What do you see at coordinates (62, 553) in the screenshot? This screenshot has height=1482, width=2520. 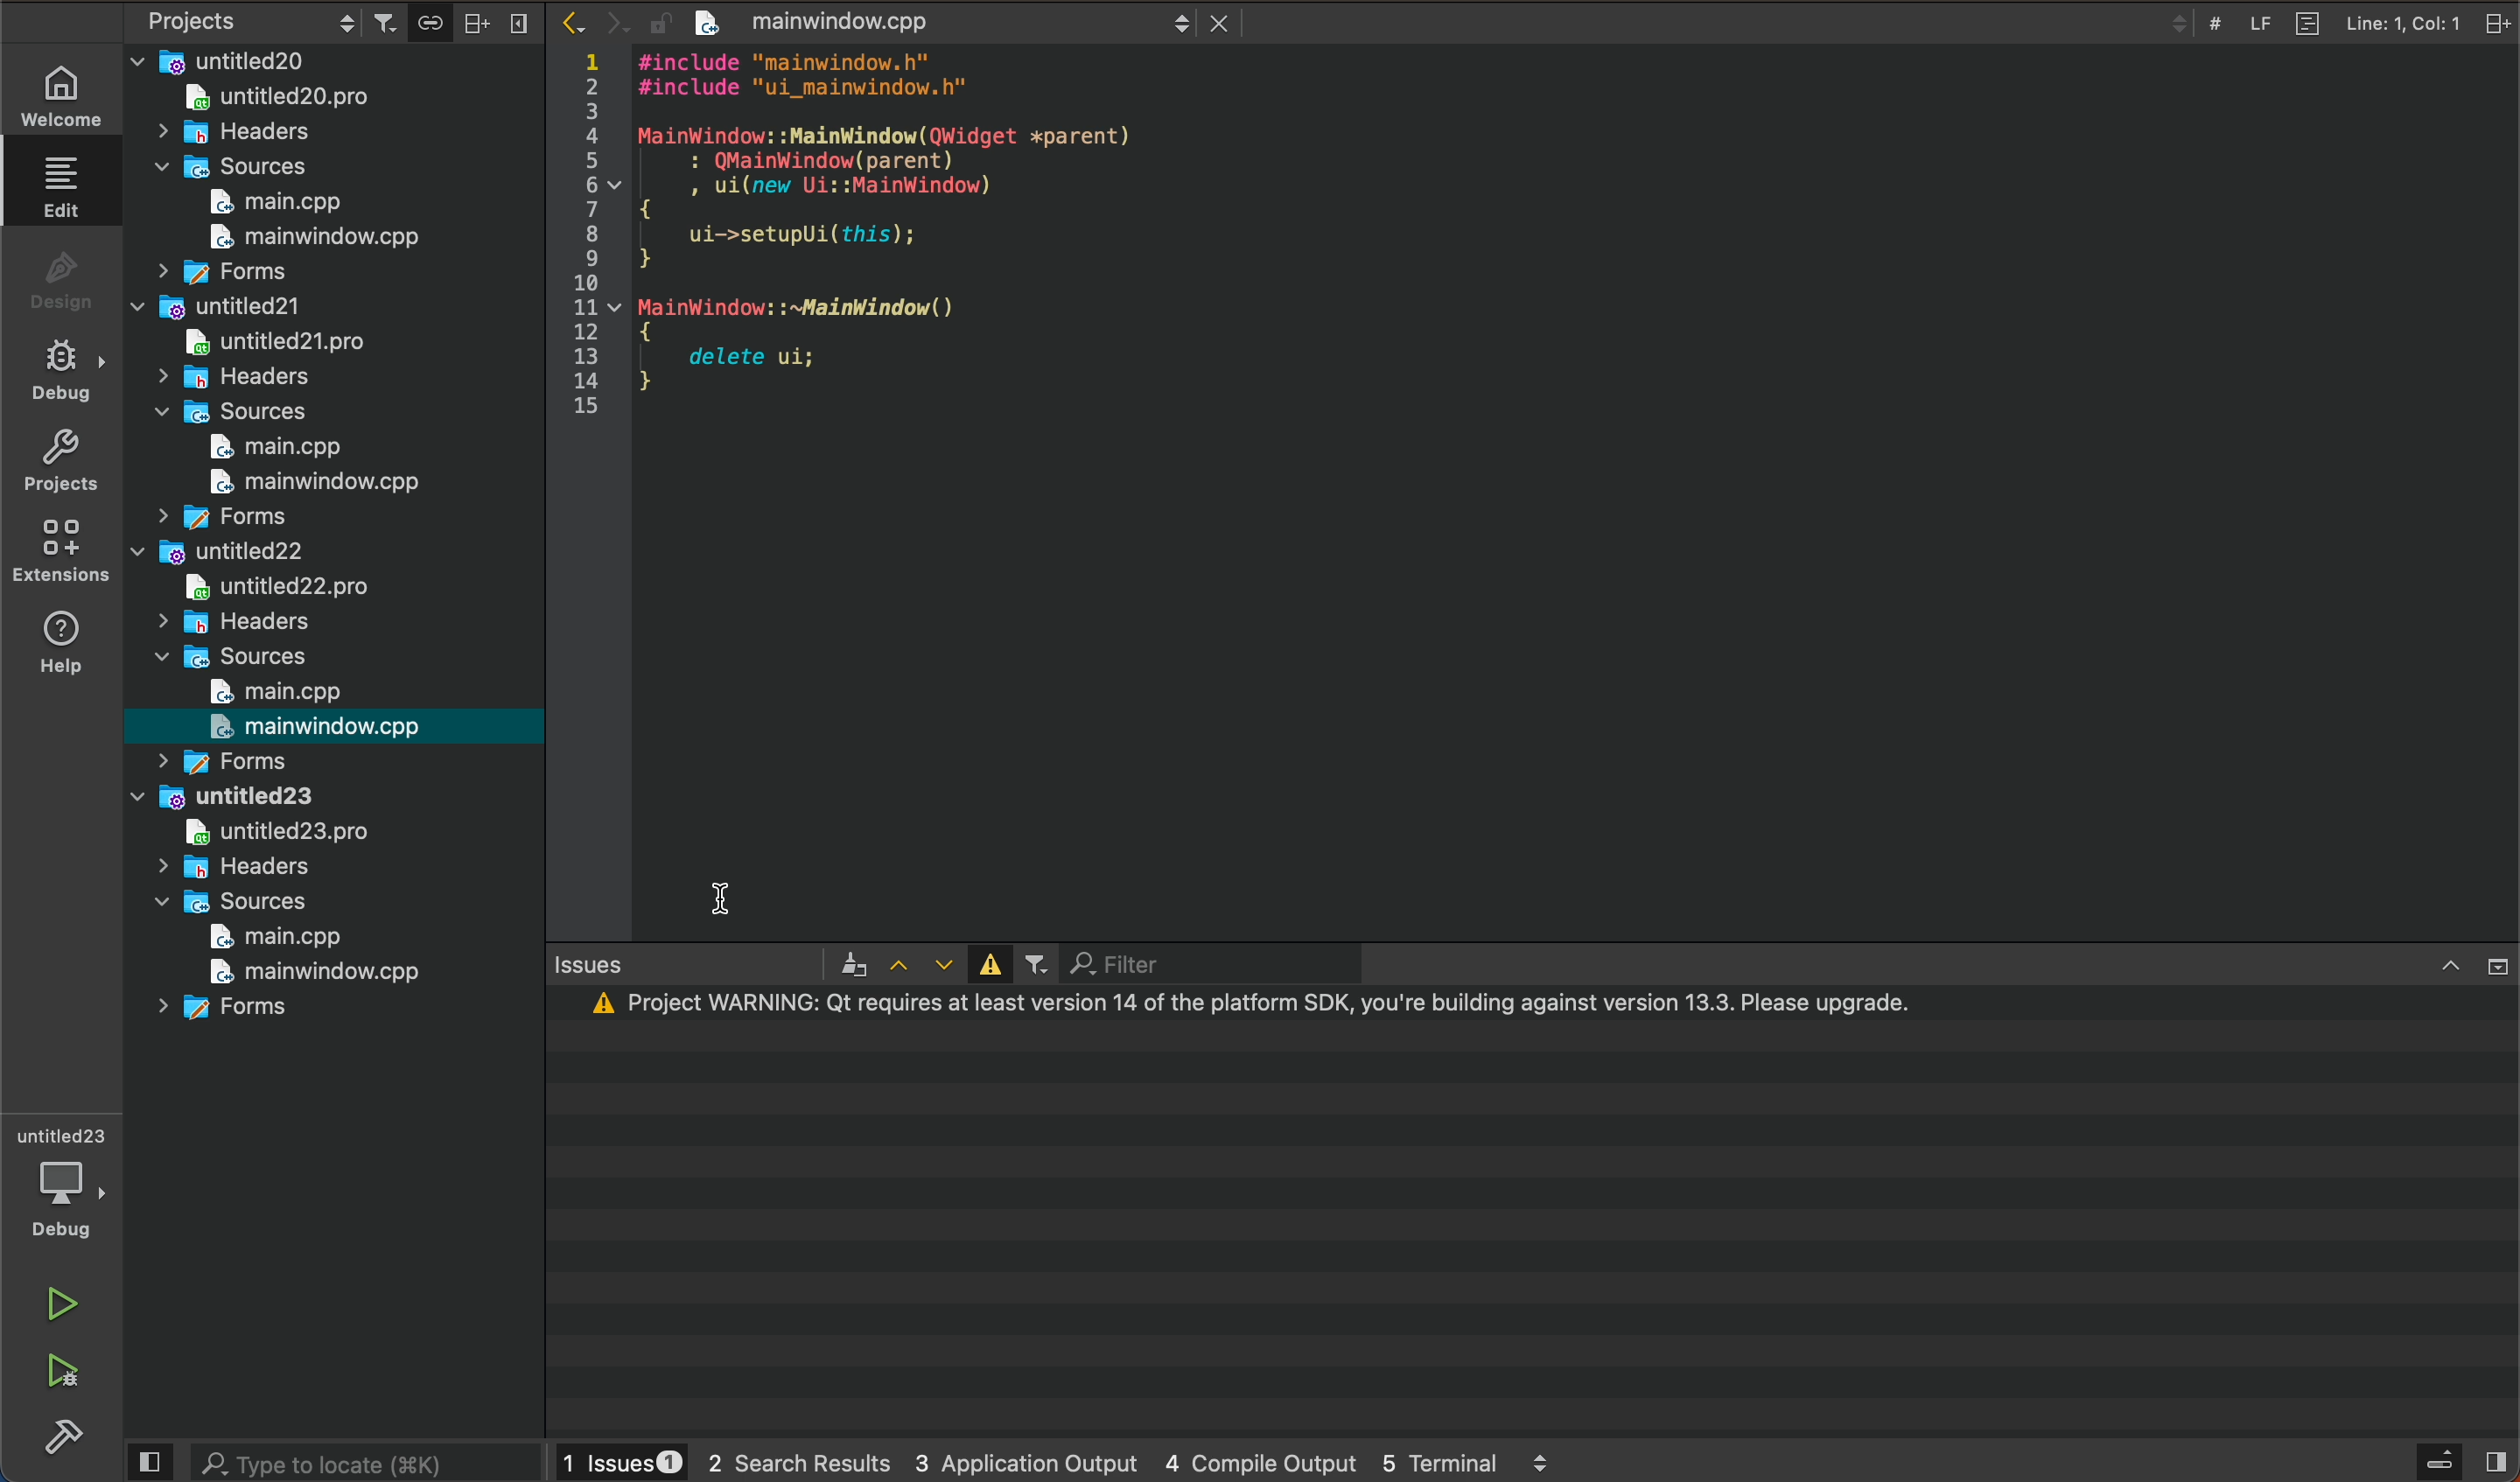 I see `extensions` at bounding box center [62, 553].